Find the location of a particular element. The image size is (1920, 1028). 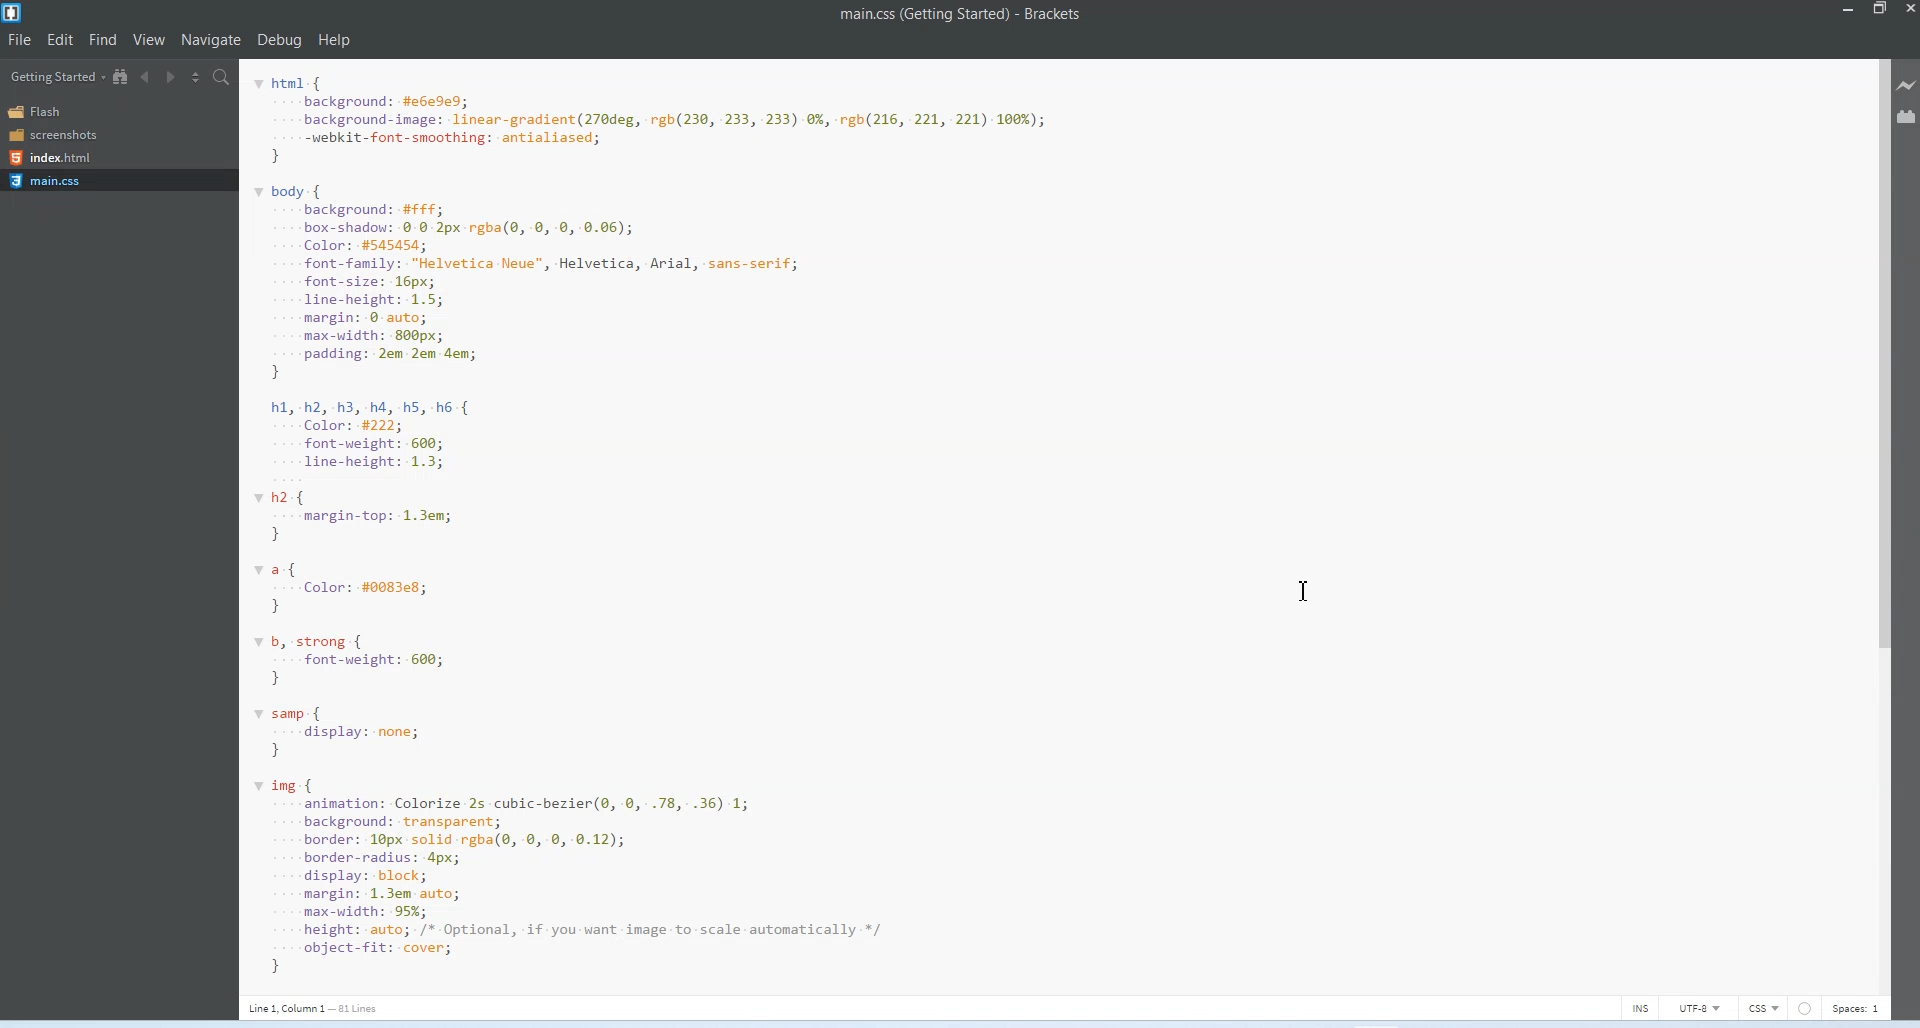

Edit is located at coordinates (62, 39).